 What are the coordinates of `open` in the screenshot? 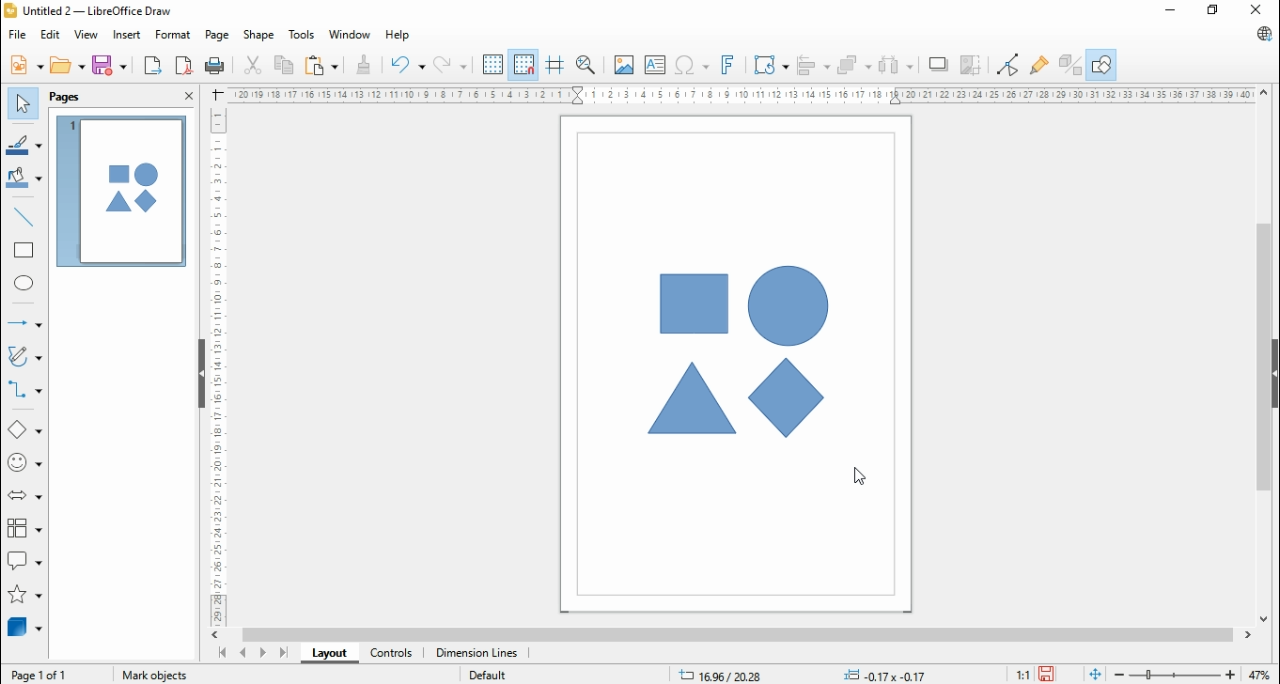 It's located at (67, 64).